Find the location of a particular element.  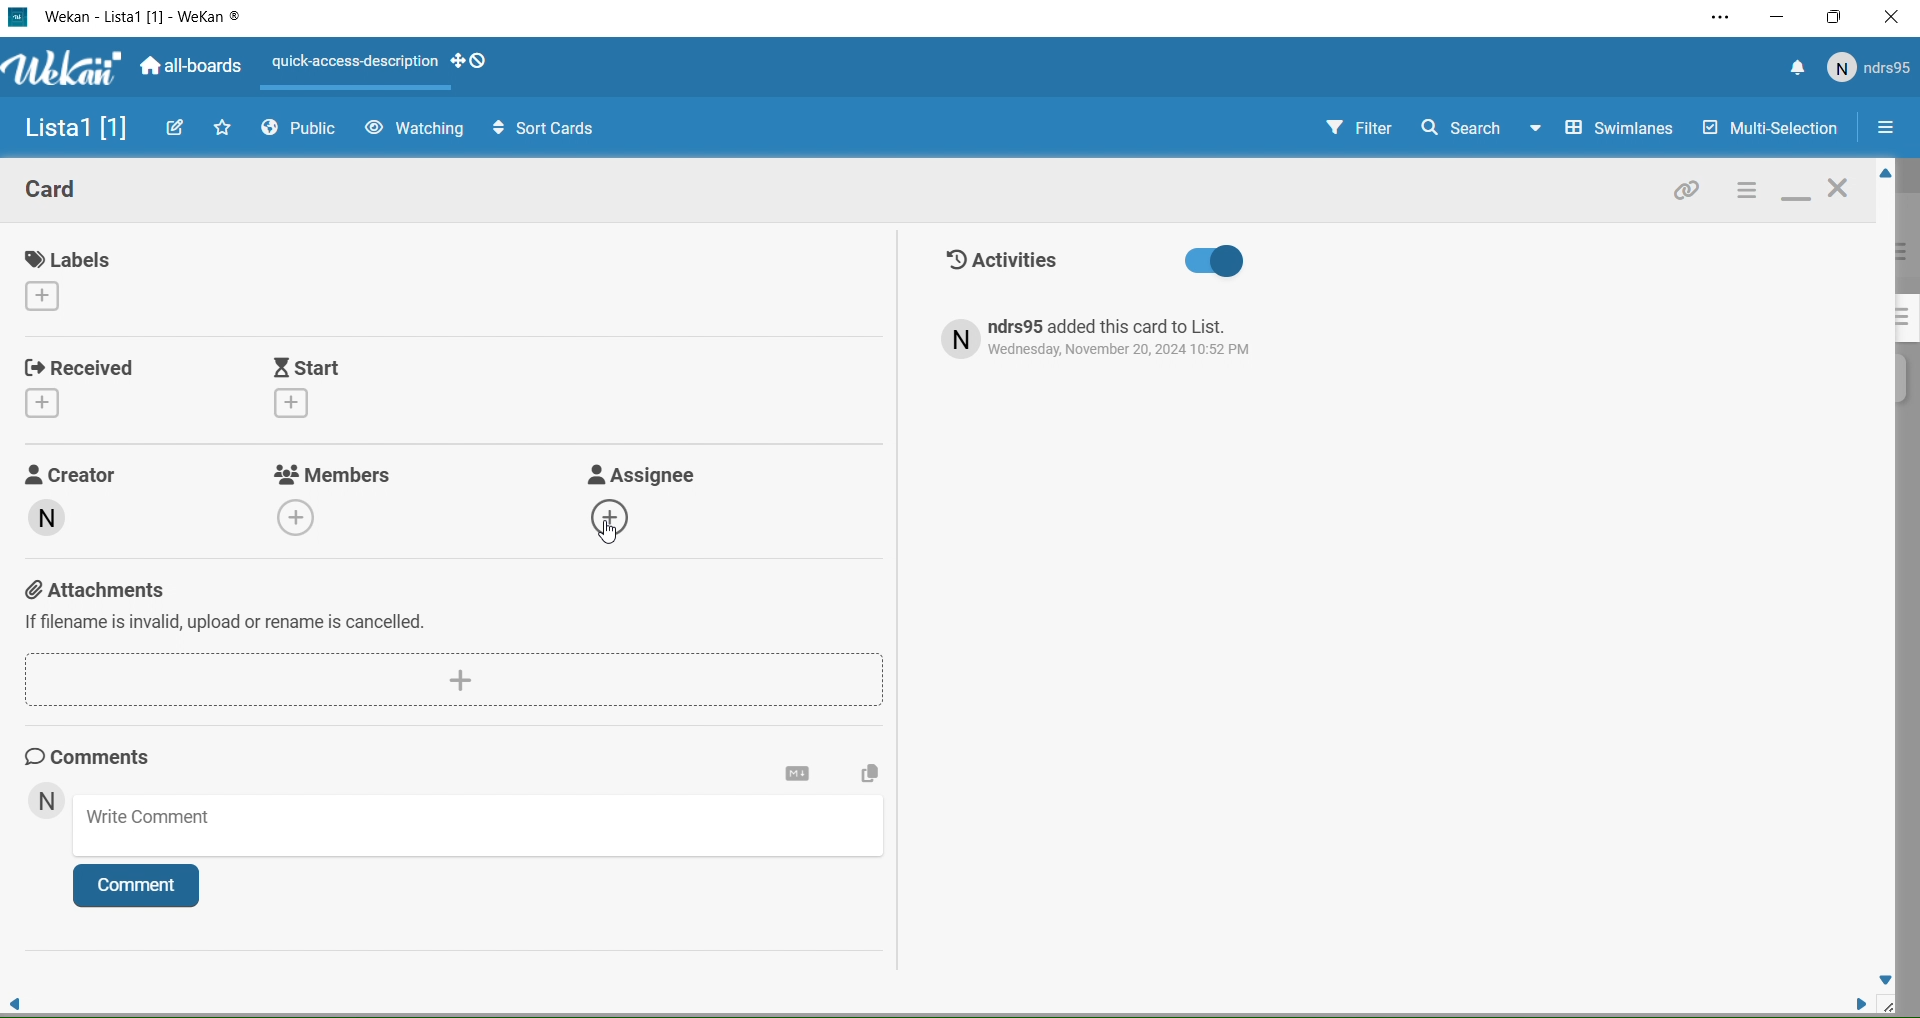

move left is located at coordinates (16, 998).